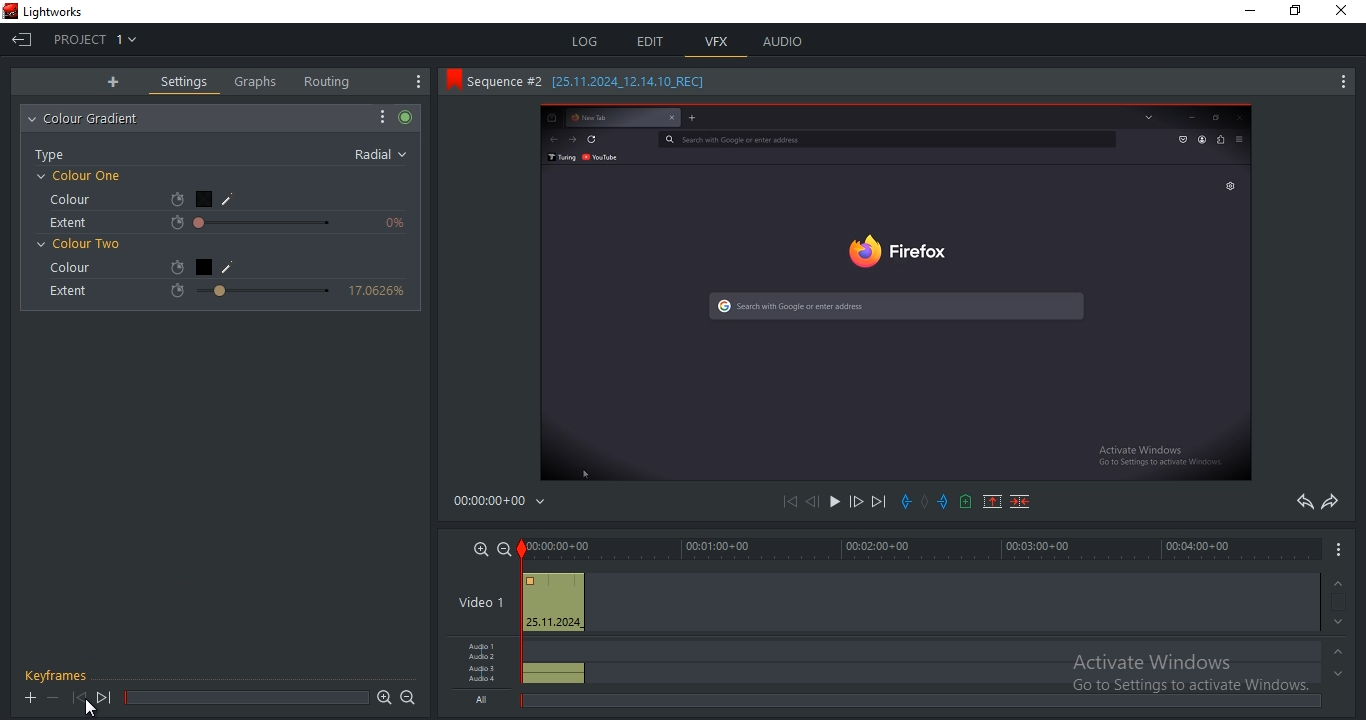 The height and width of the screenshot is (720, 1366). What do you see at coordinates (397, 225) in the screenshot?
I see `0%` at bounding box center [397, 225].